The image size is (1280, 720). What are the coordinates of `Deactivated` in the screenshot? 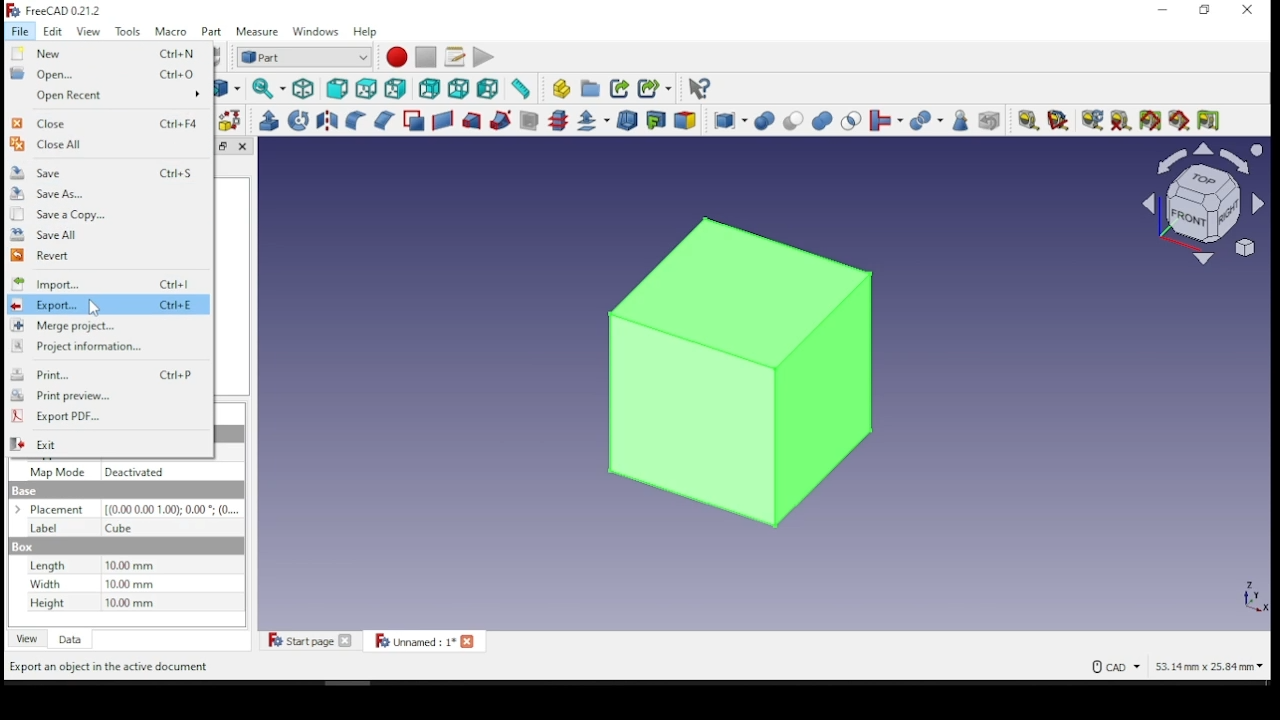 It's located at (138, 472).